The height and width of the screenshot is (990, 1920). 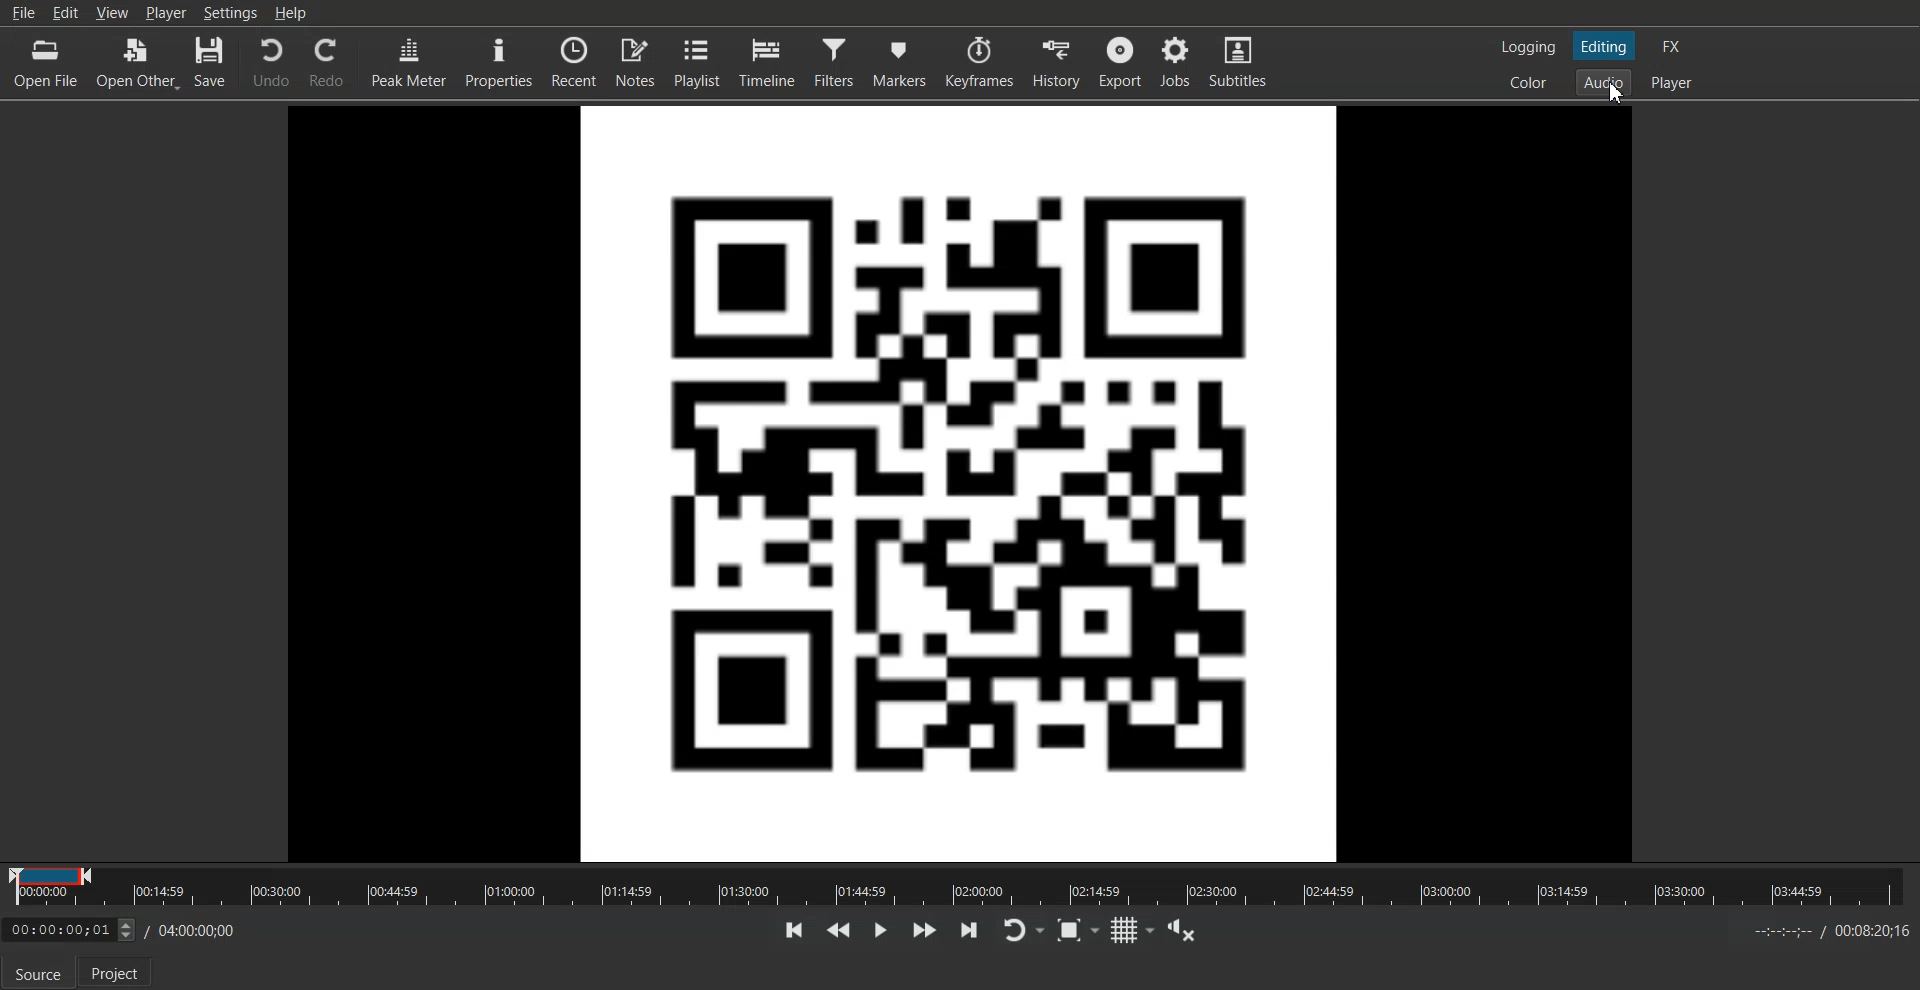 What do you see at coordinates (698, 62) in the screenshot?
I see `Playlist` at bounding box center [698, 62].